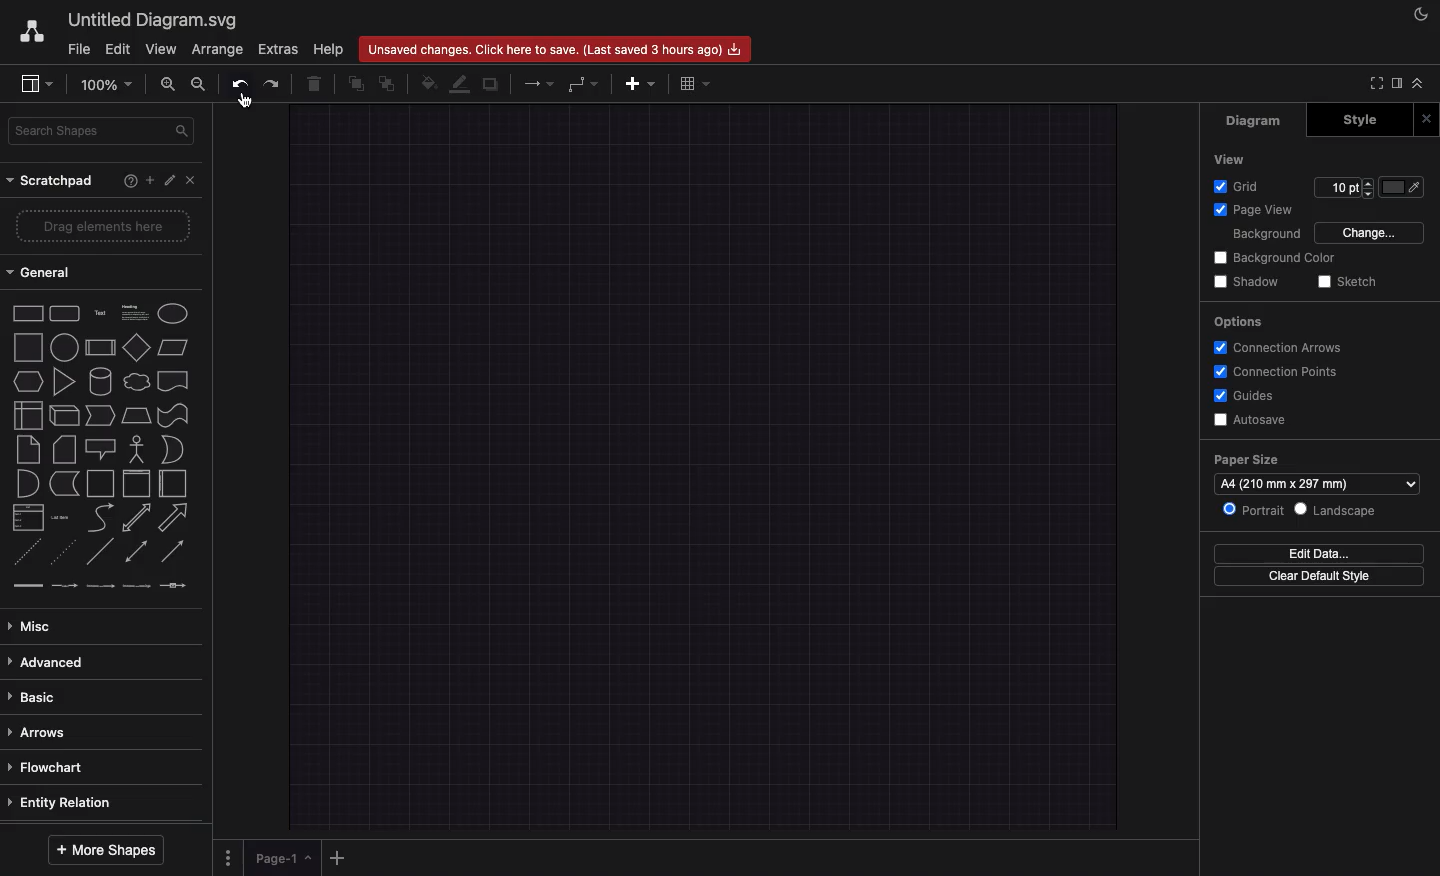 The image size is (1440, 876). Describe the element at coordinates (52, 770) in the screenshot. I see `Flowchart` at that location.